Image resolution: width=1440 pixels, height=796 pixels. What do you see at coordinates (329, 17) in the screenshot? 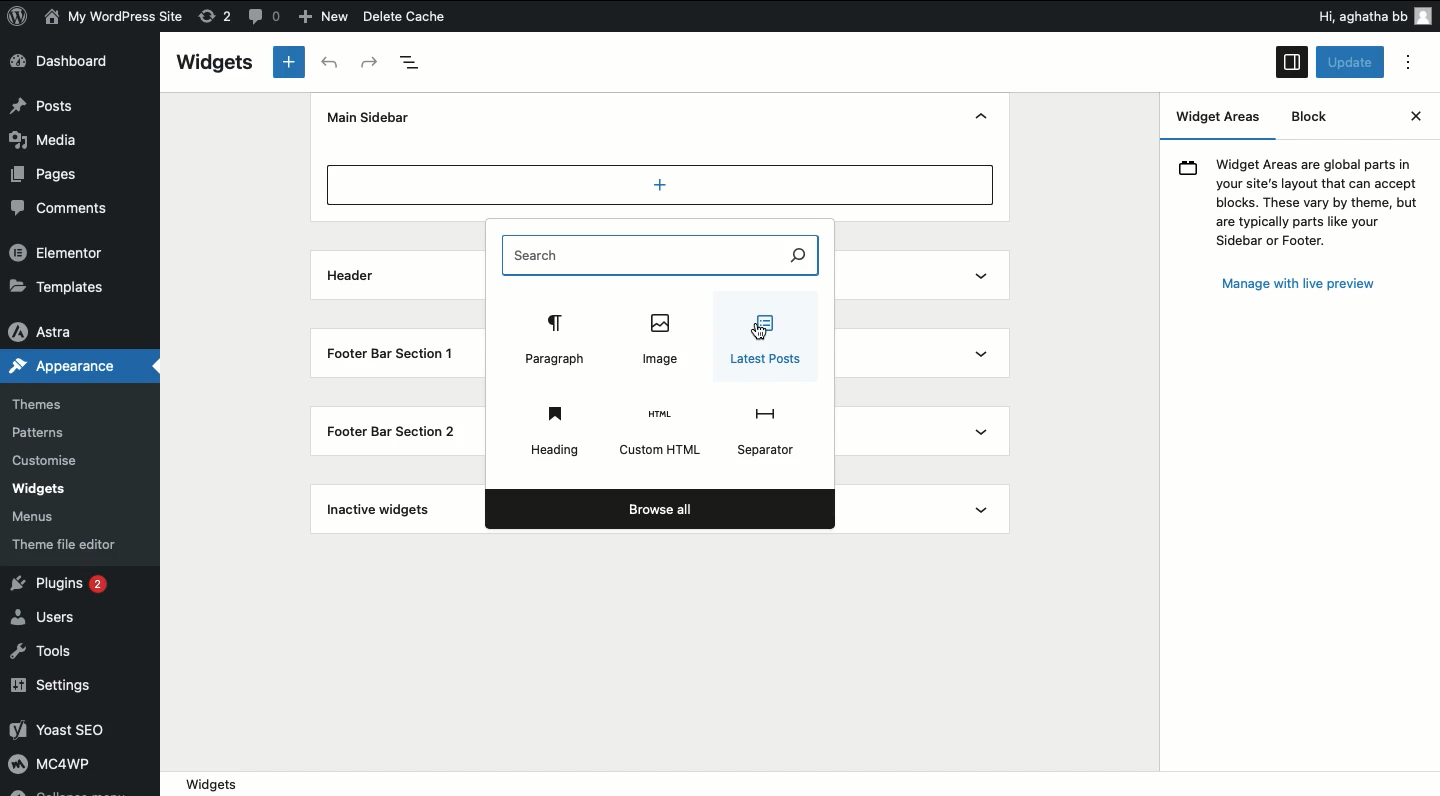
I see `New` at bounding box center [329, 17].